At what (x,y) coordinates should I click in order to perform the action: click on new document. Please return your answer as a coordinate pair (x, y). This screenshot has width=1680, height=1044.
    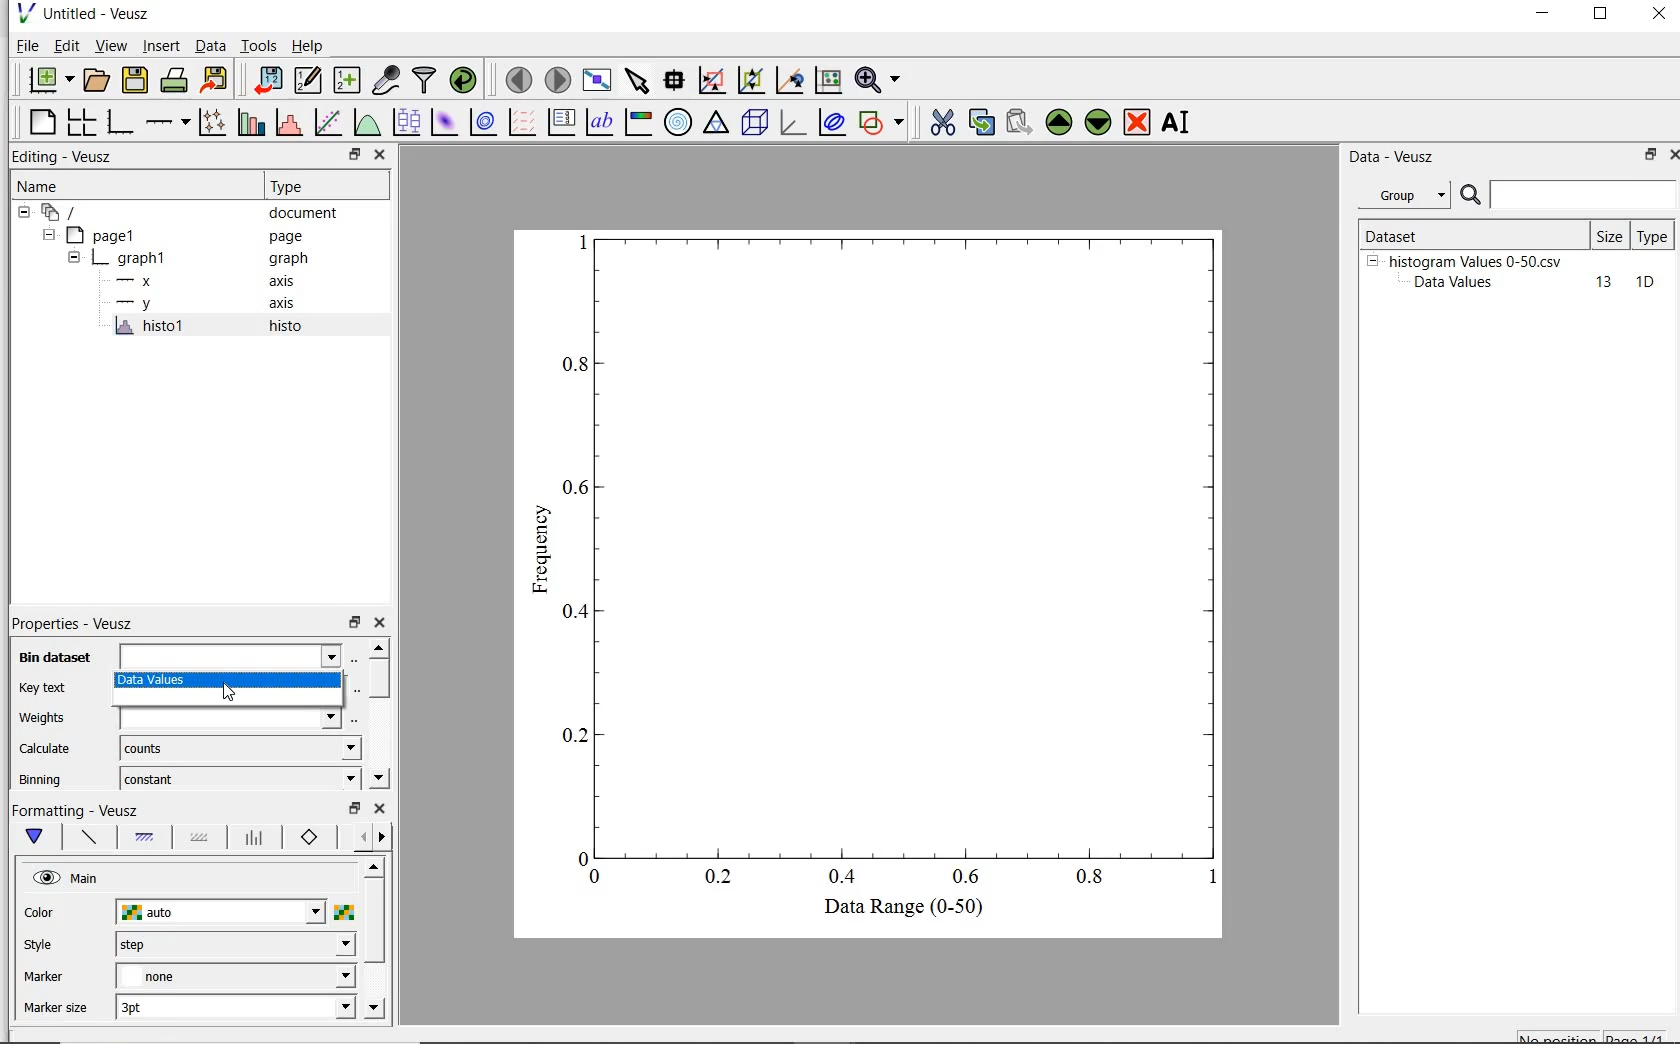
    Looking at the image, I should click on (49, 79).